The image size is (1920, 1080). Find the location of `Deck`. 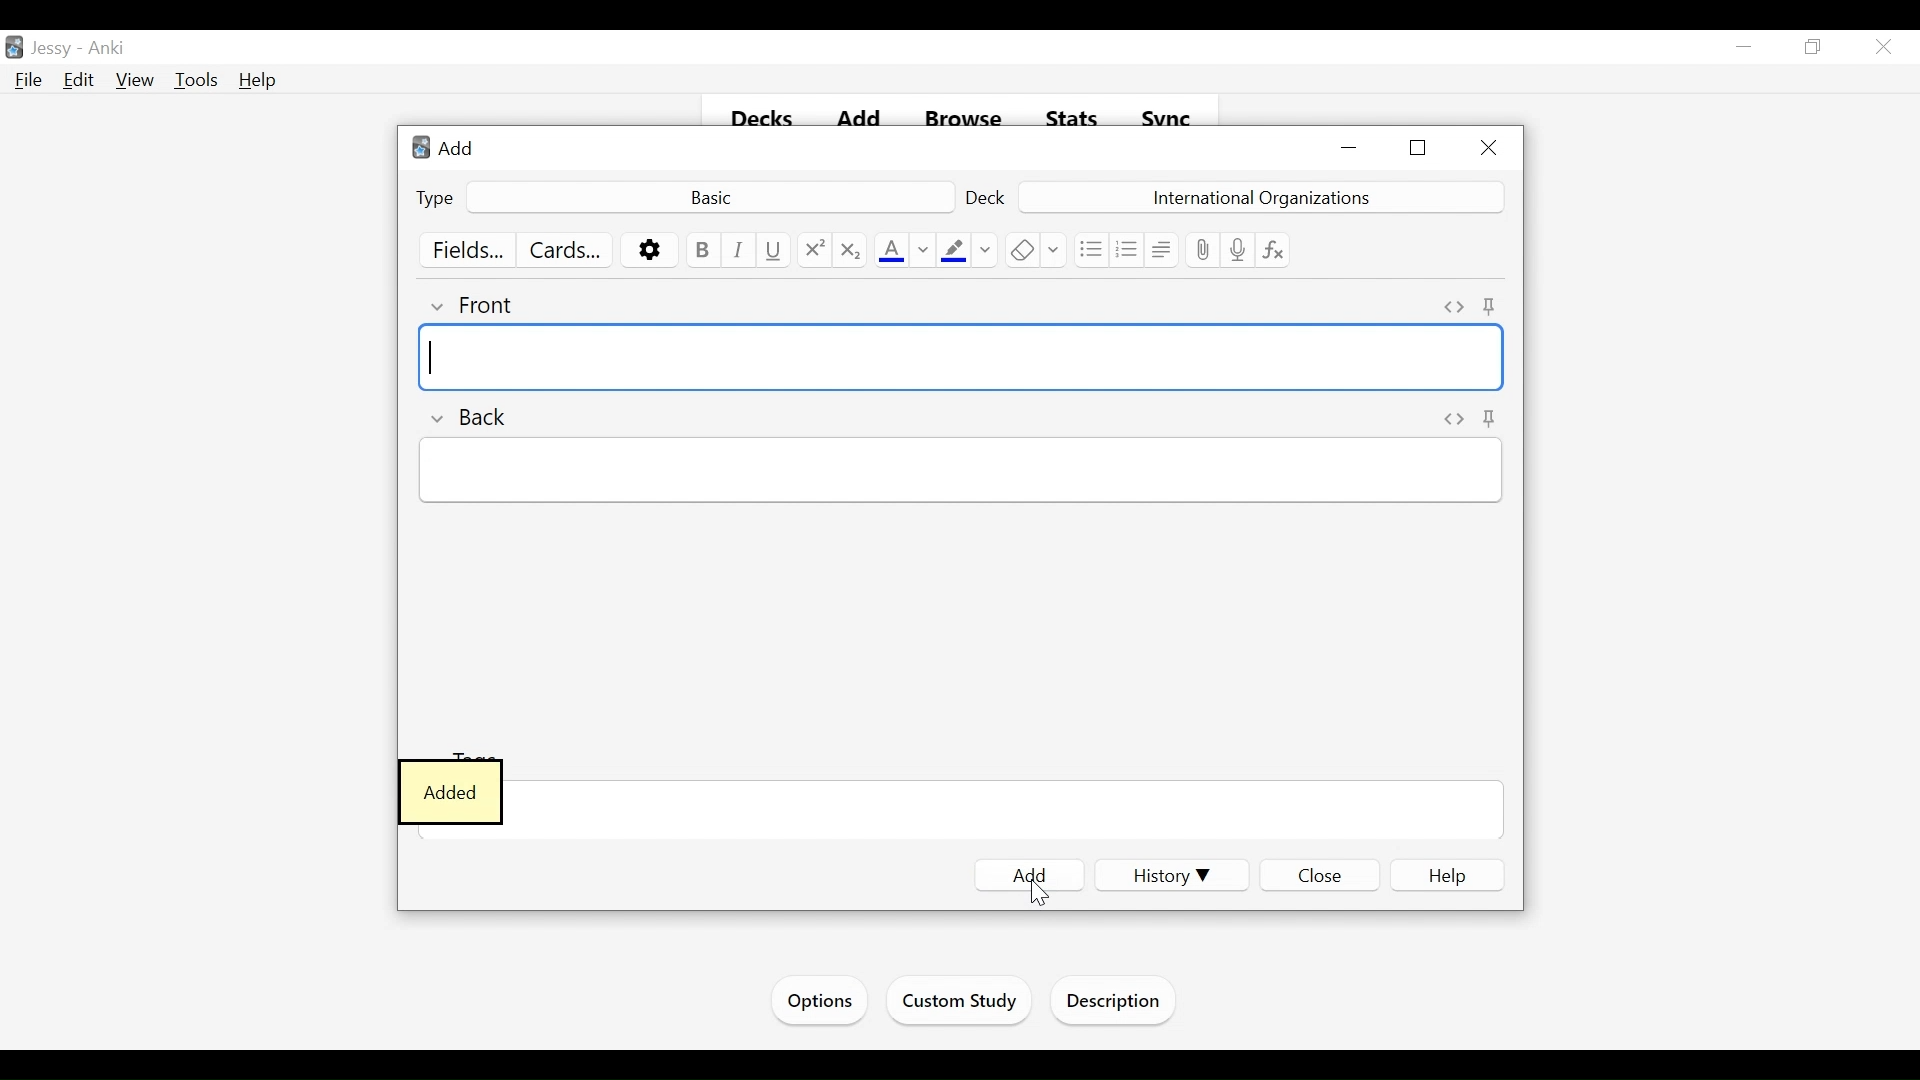

Deck is located at coordinates (986, 197).